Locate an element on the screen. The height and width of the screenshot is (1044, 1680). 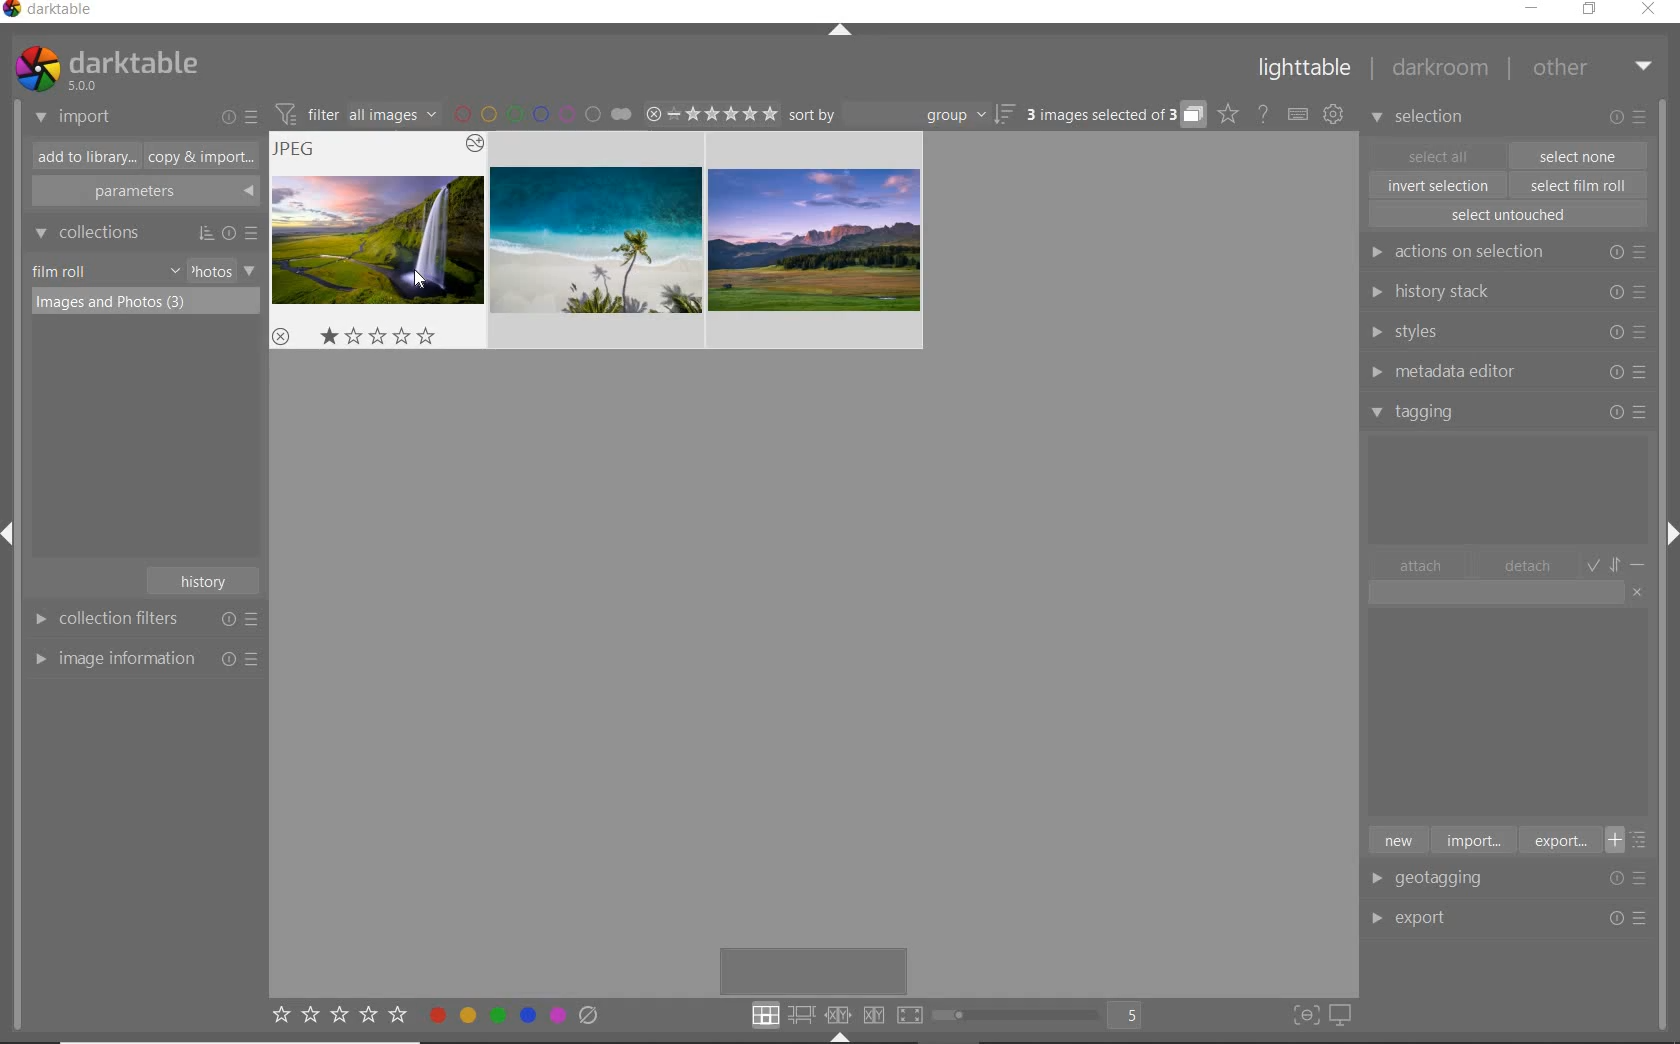
film roll is located at coordinates (61, 271).